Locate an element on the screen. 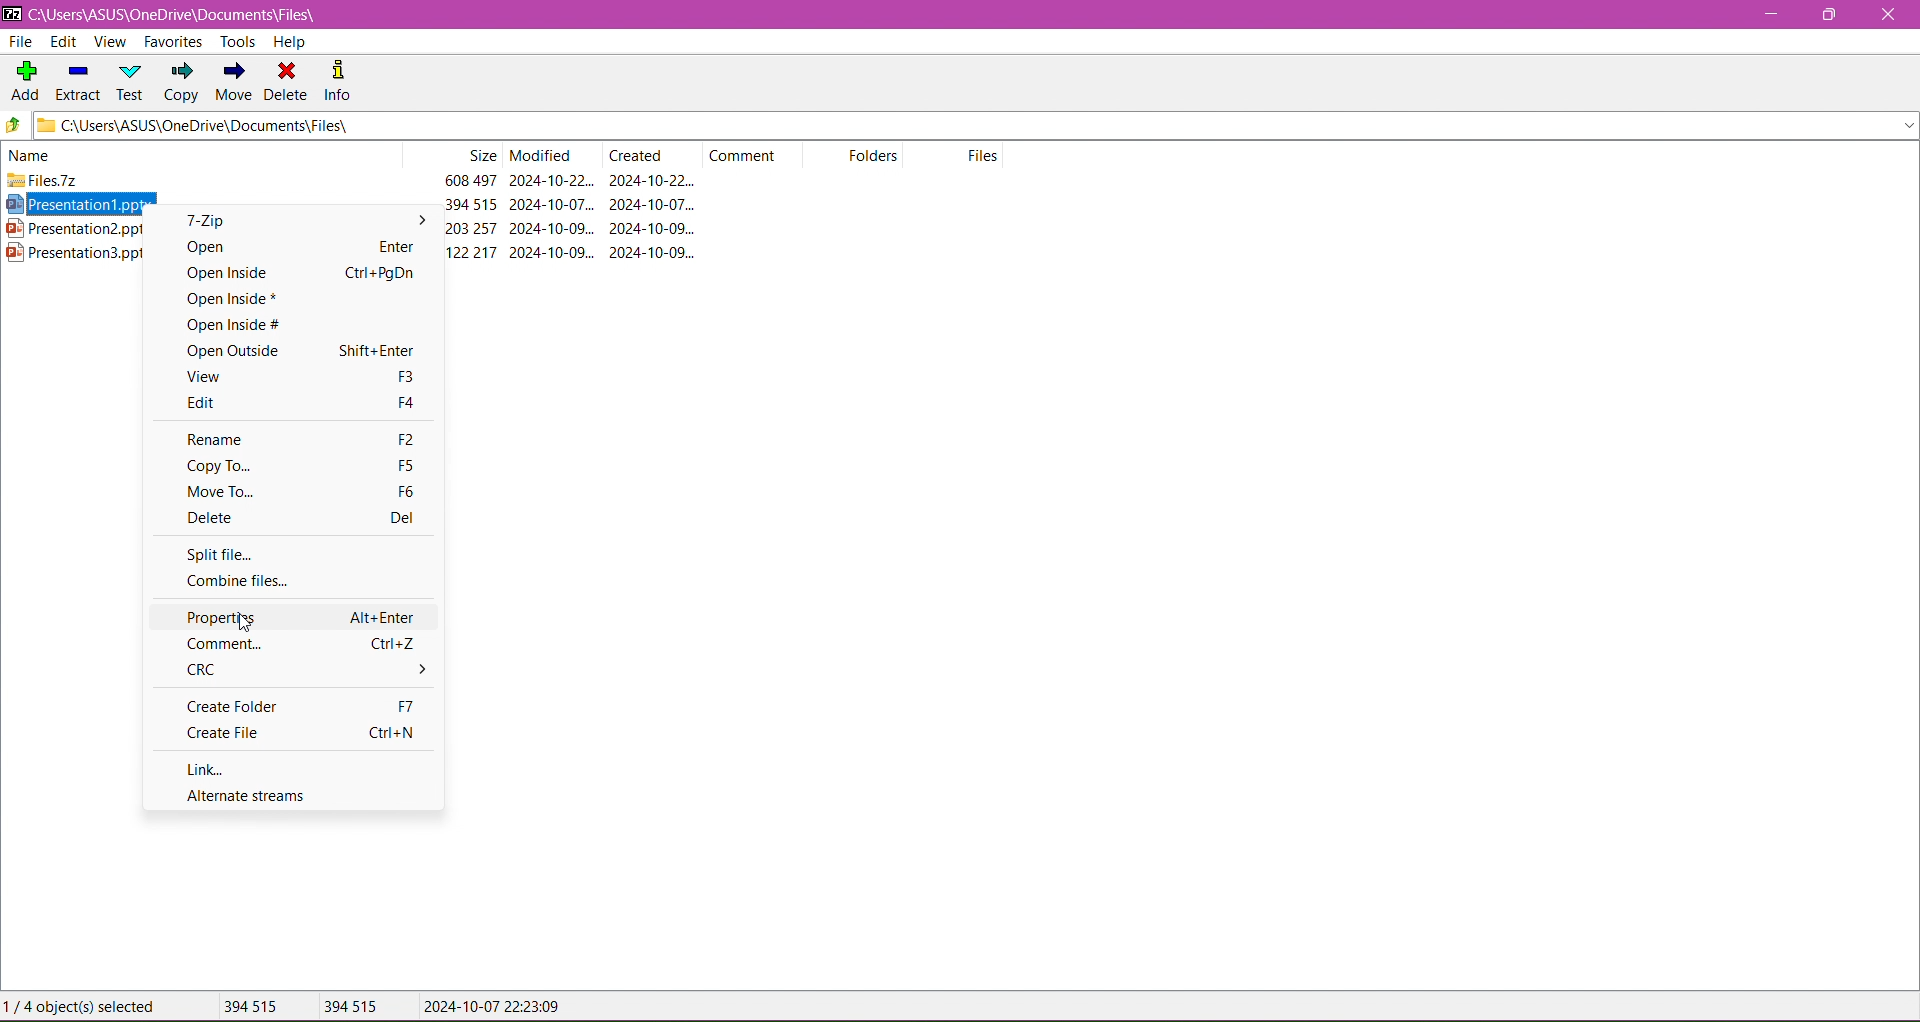 The image size is (1920, 1022). Delete is located at coordinates (288, 82).